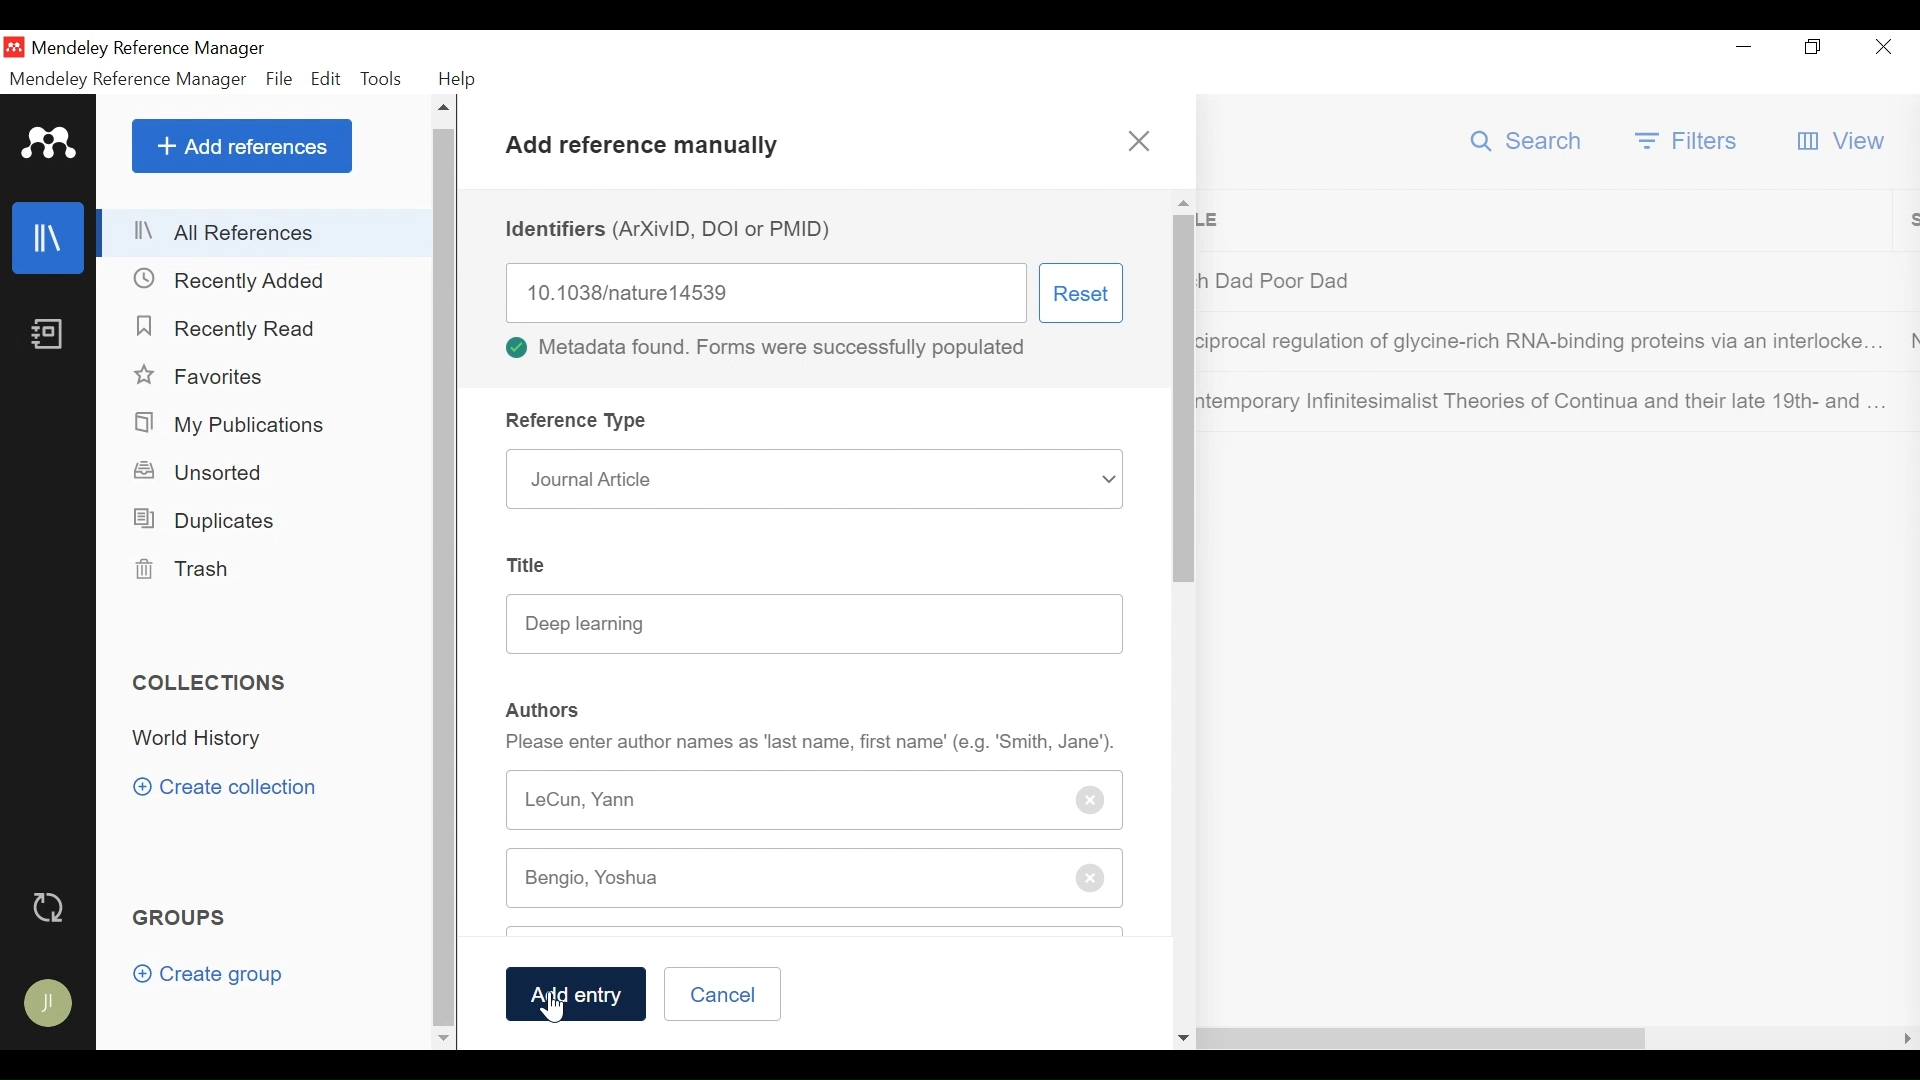 The width and height of the screenshot is (1920, 1080). I want to click on Metadata found. Forms were successfully populated, so click(763, 349).